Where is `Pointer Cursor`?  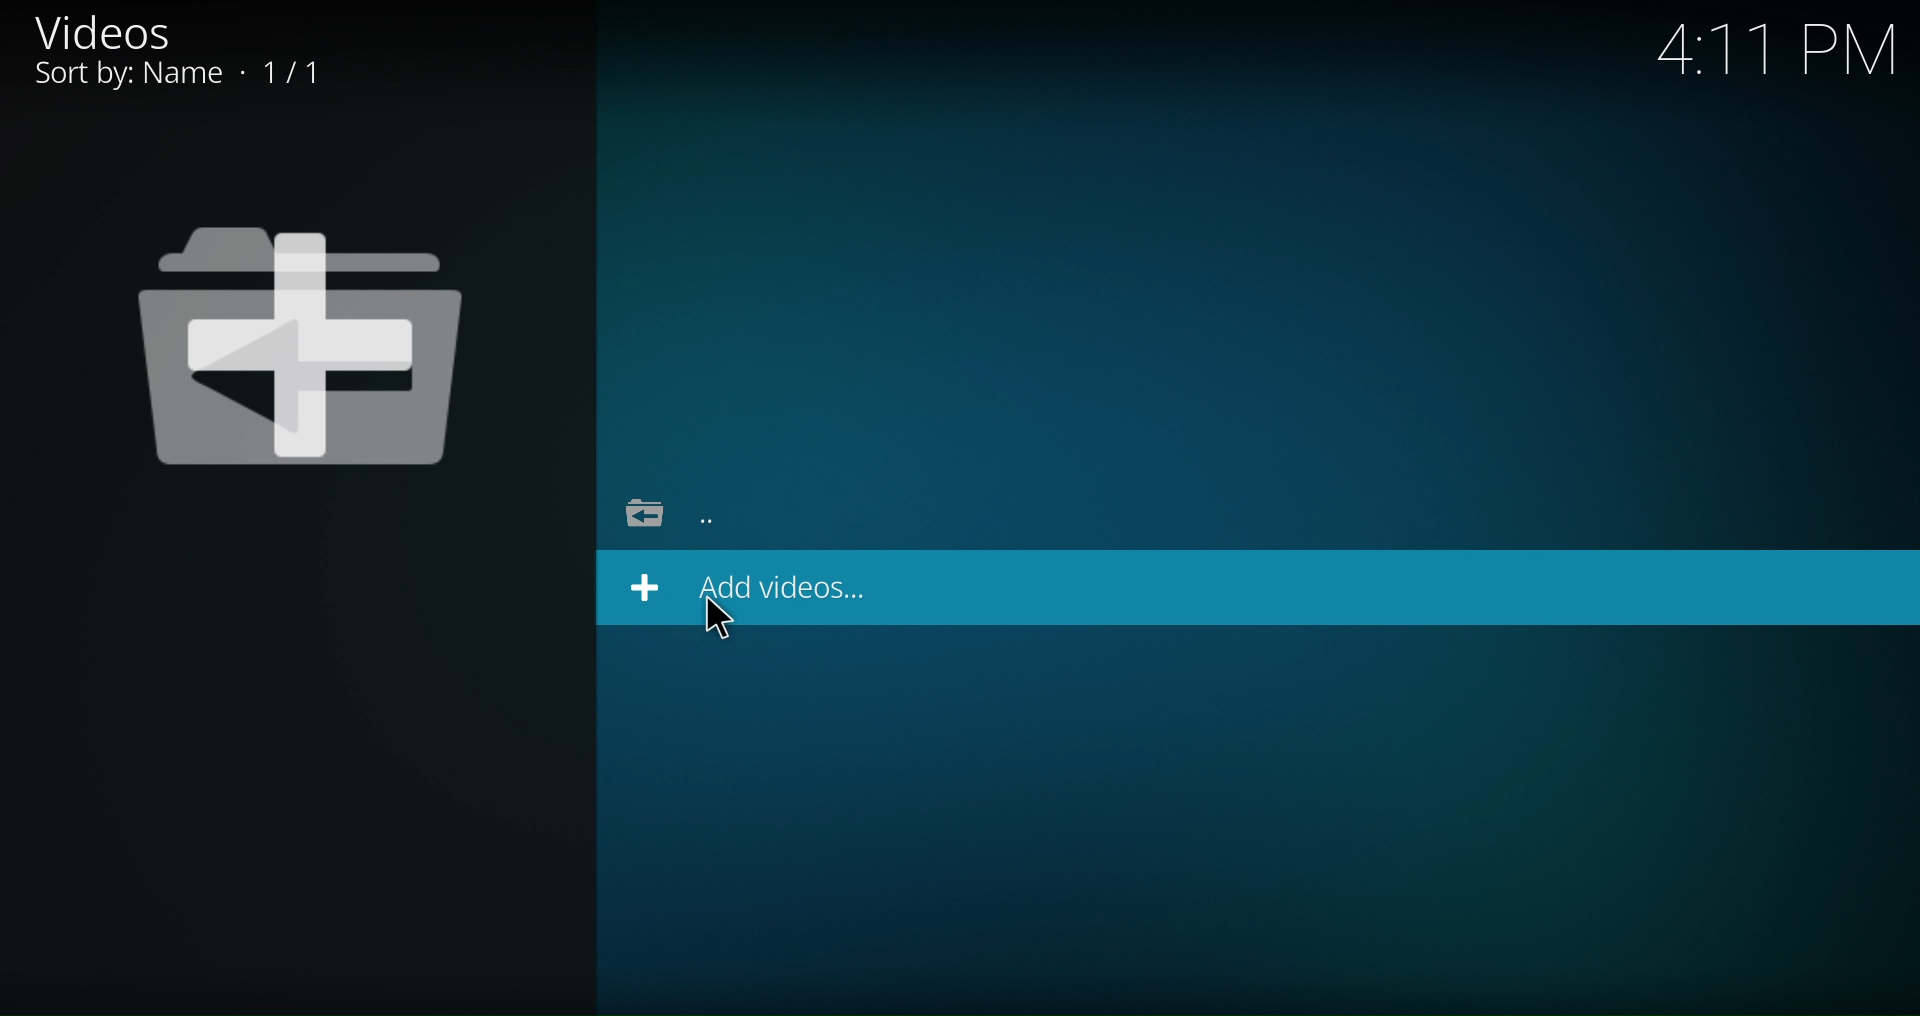
Pointer Cursor is located at coordinates (712, 625).